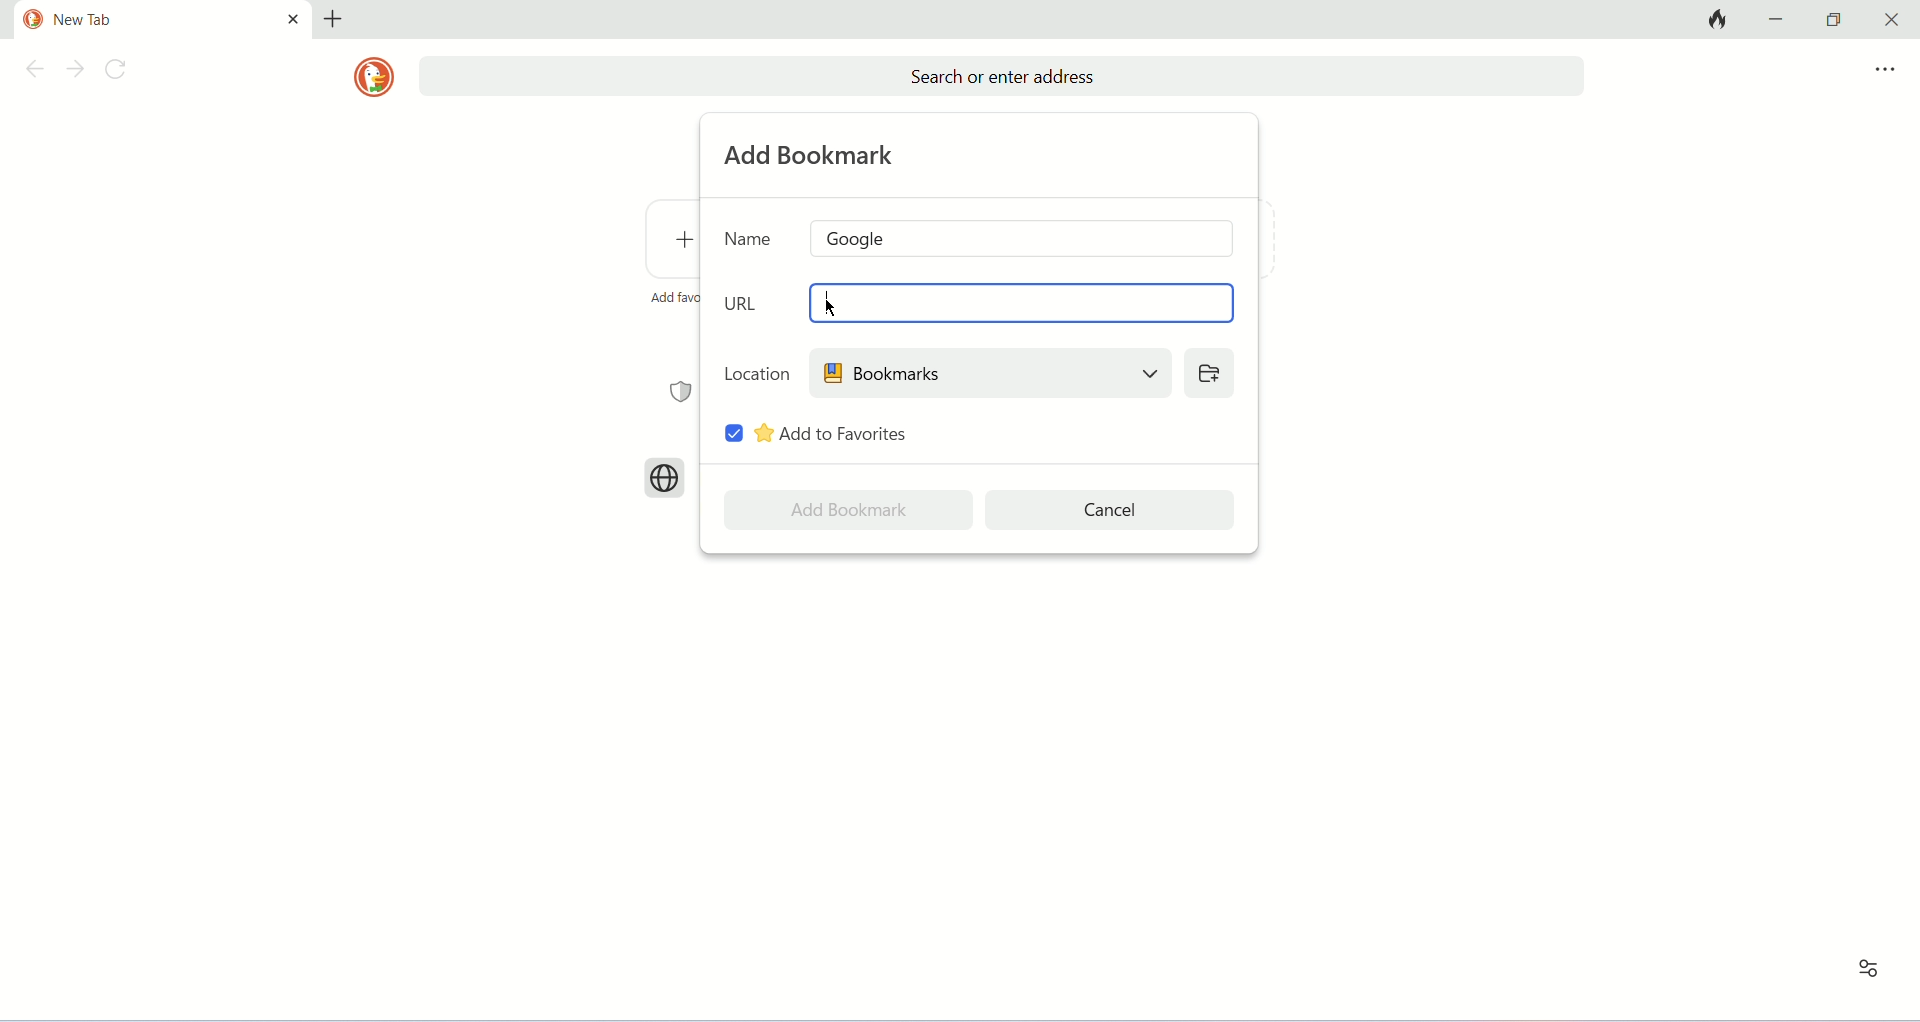 The image size is (1920, 1022). I want to click on cancel, so click(1112, 510).